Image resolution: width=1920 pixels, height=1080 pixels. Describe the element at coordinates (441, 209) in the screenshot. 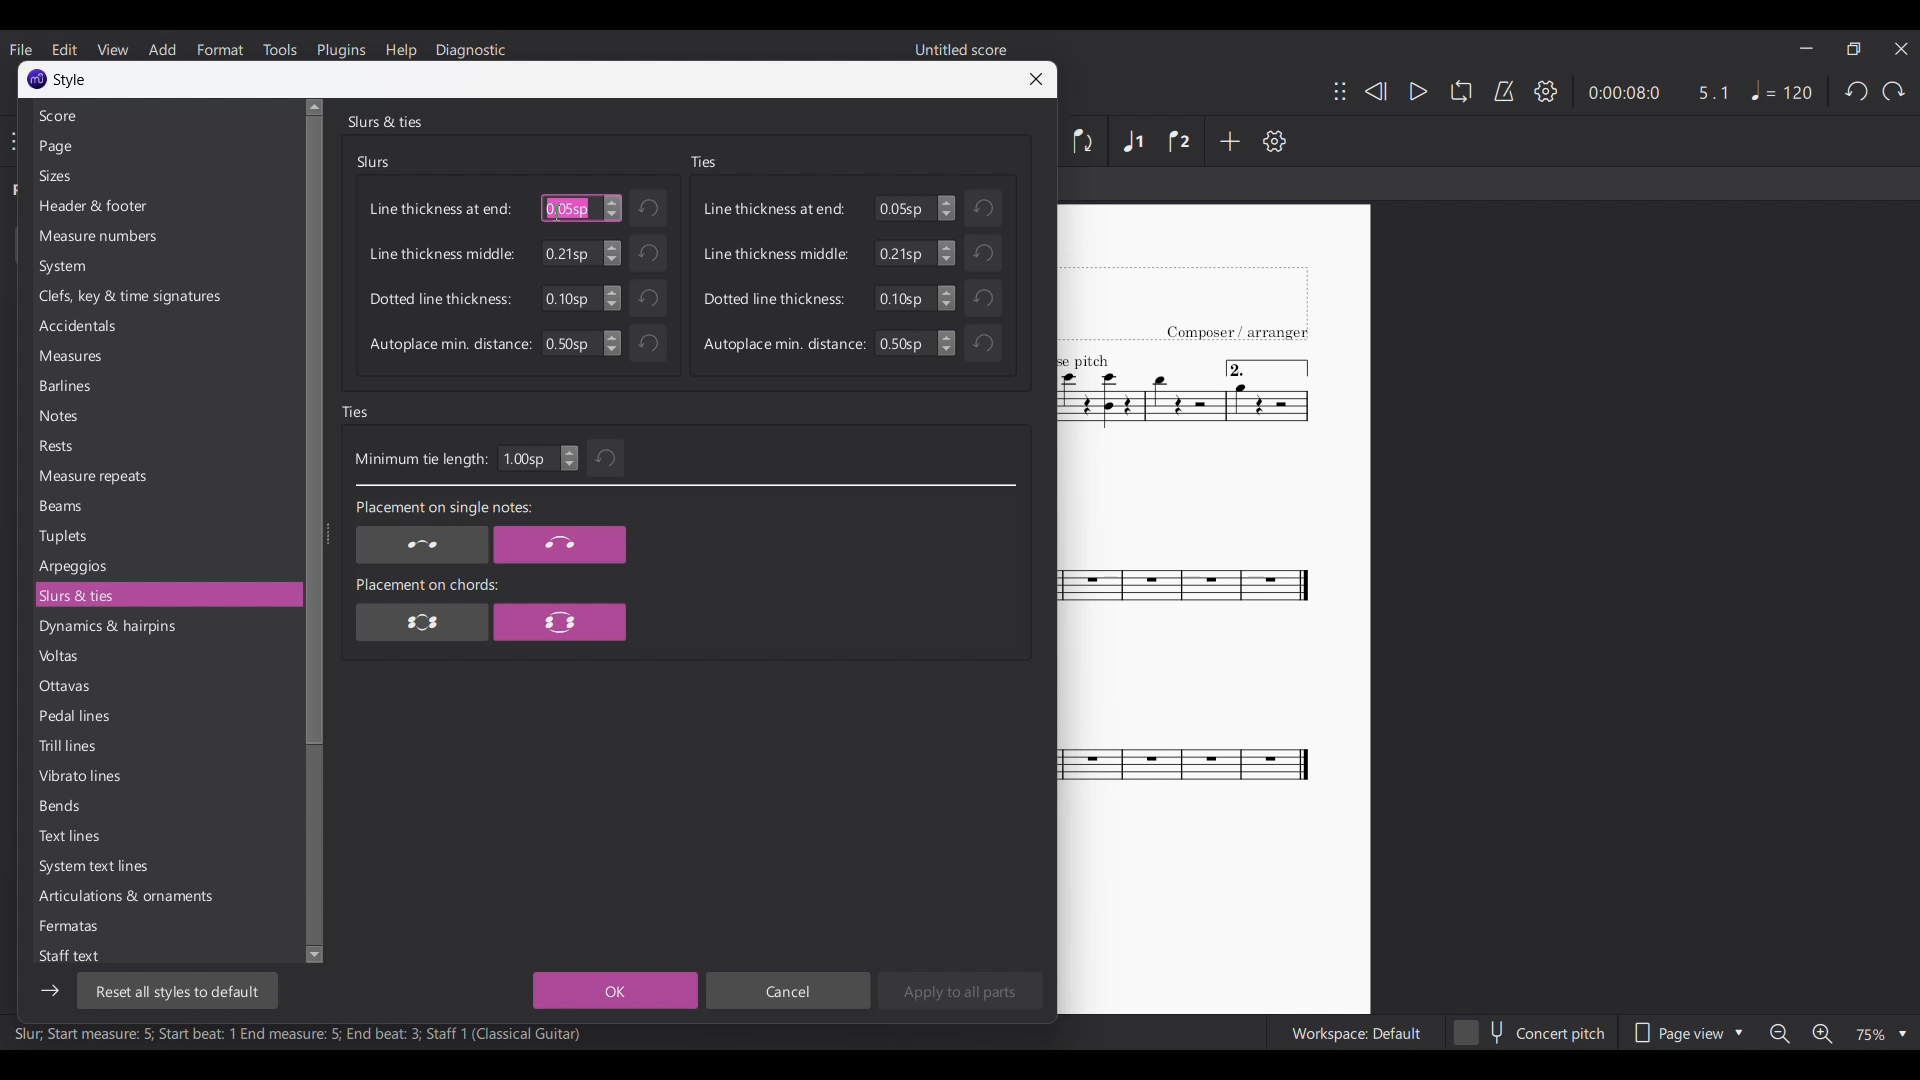

I see `Line thickness at end` at that location.